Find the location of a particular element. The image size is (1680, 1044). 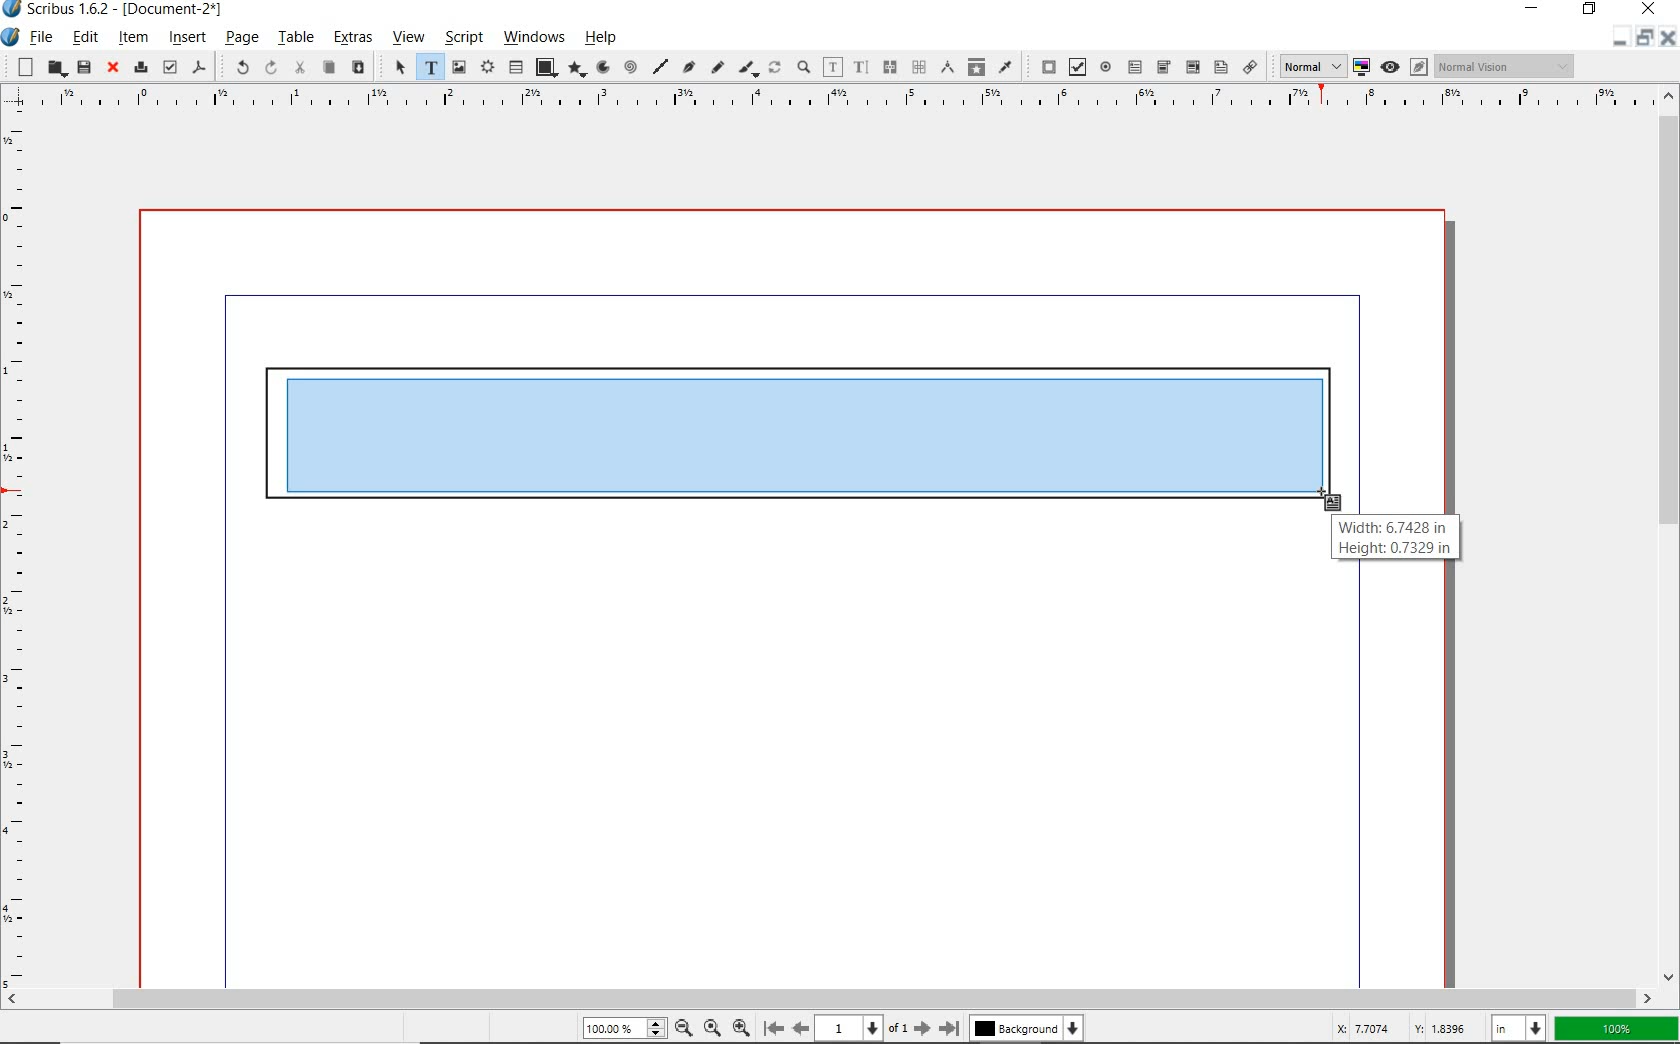

windows is located at coordinates (535, 38).